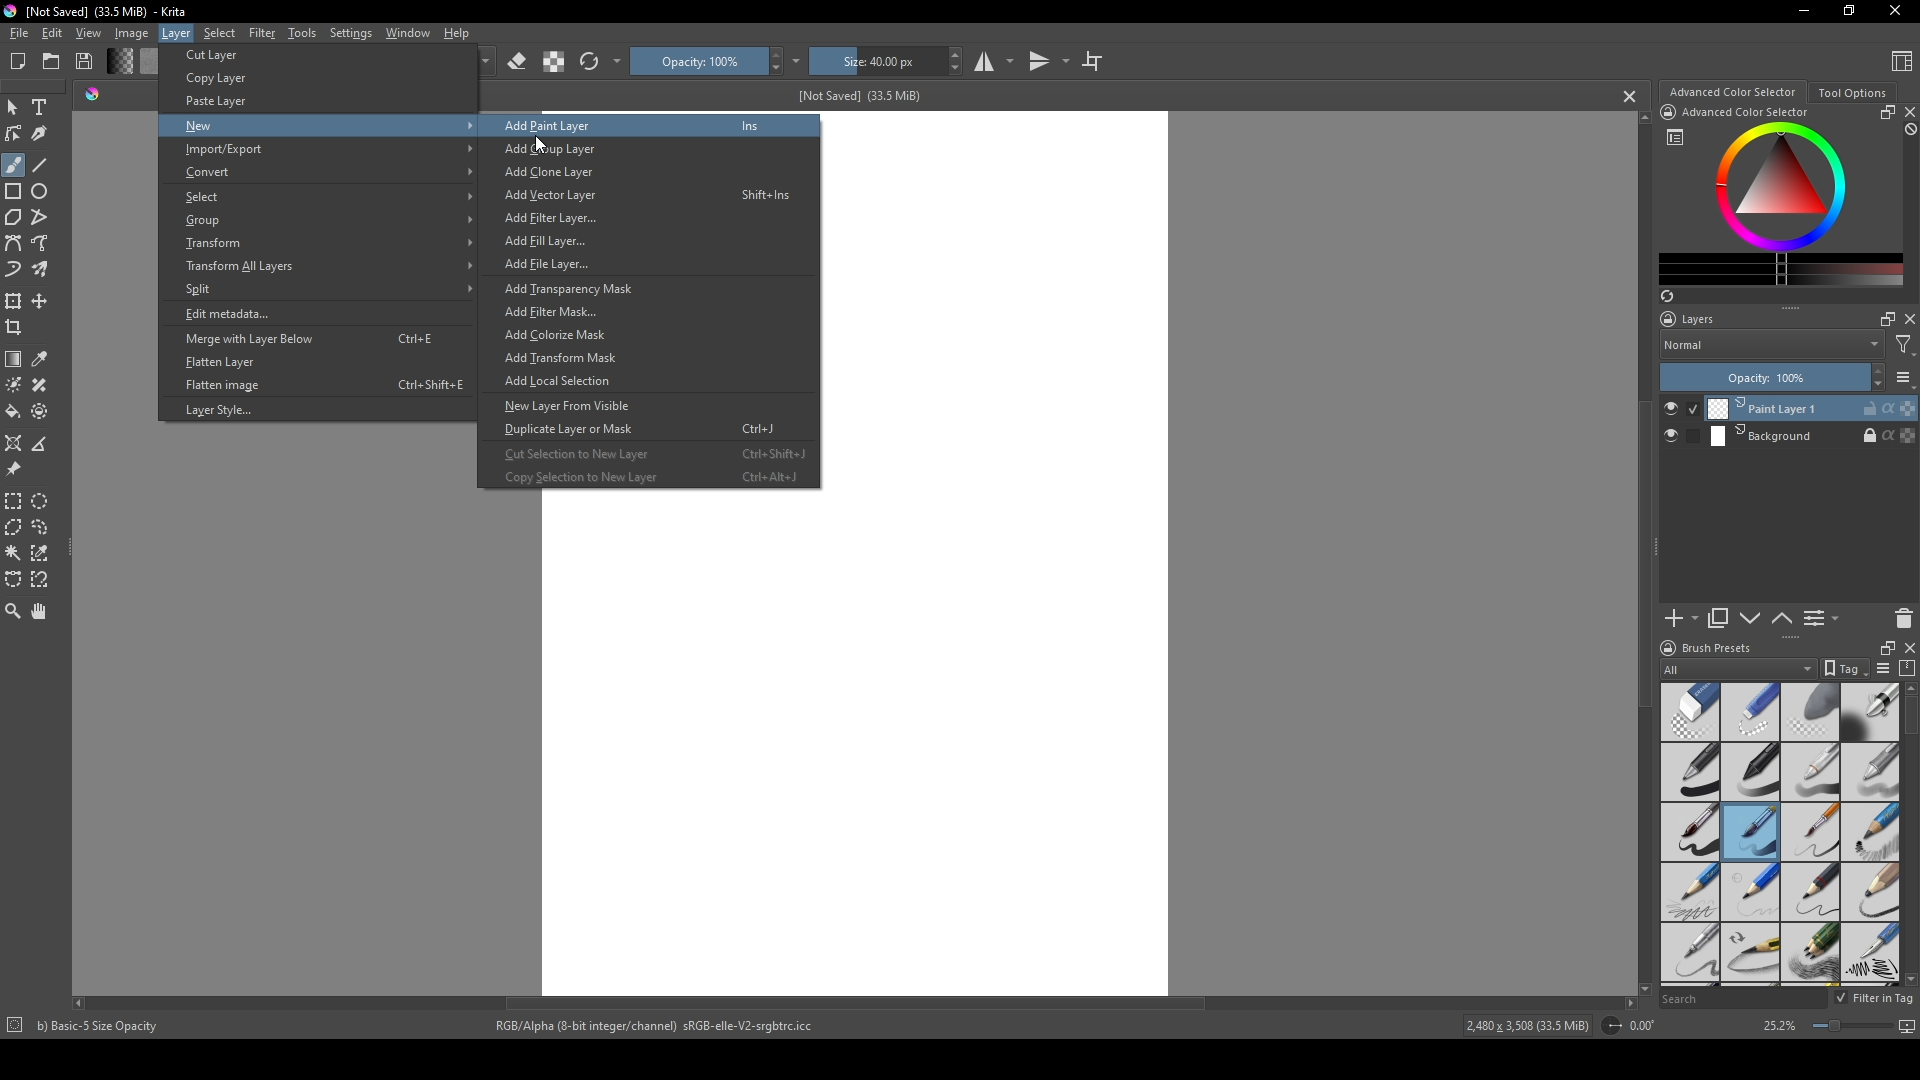 This screenshot has width=1920, height=1080. What do you see at coordinates (13, 218) in the screenshot?
I see `polygon` at bounding box center [13, 218].